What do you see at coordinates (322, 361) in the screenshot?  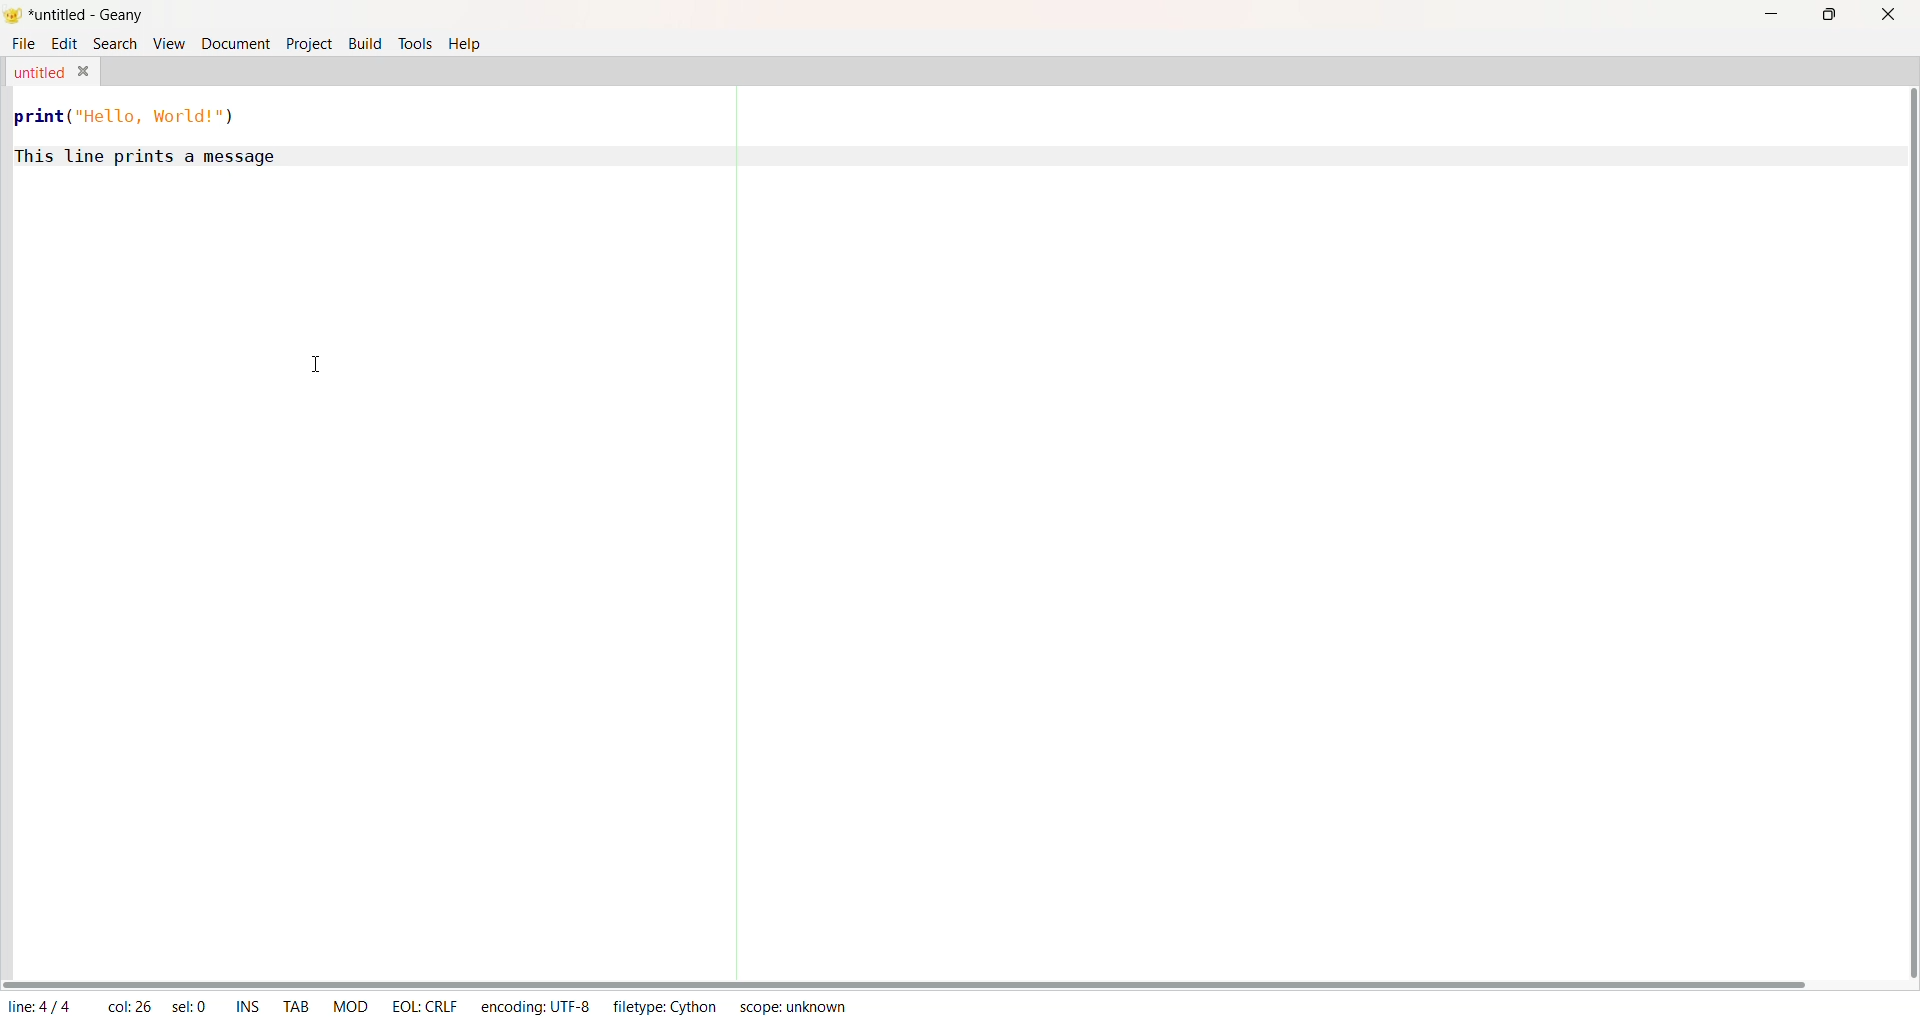 I see `Text Cursor` at bounding box center [322, 361].